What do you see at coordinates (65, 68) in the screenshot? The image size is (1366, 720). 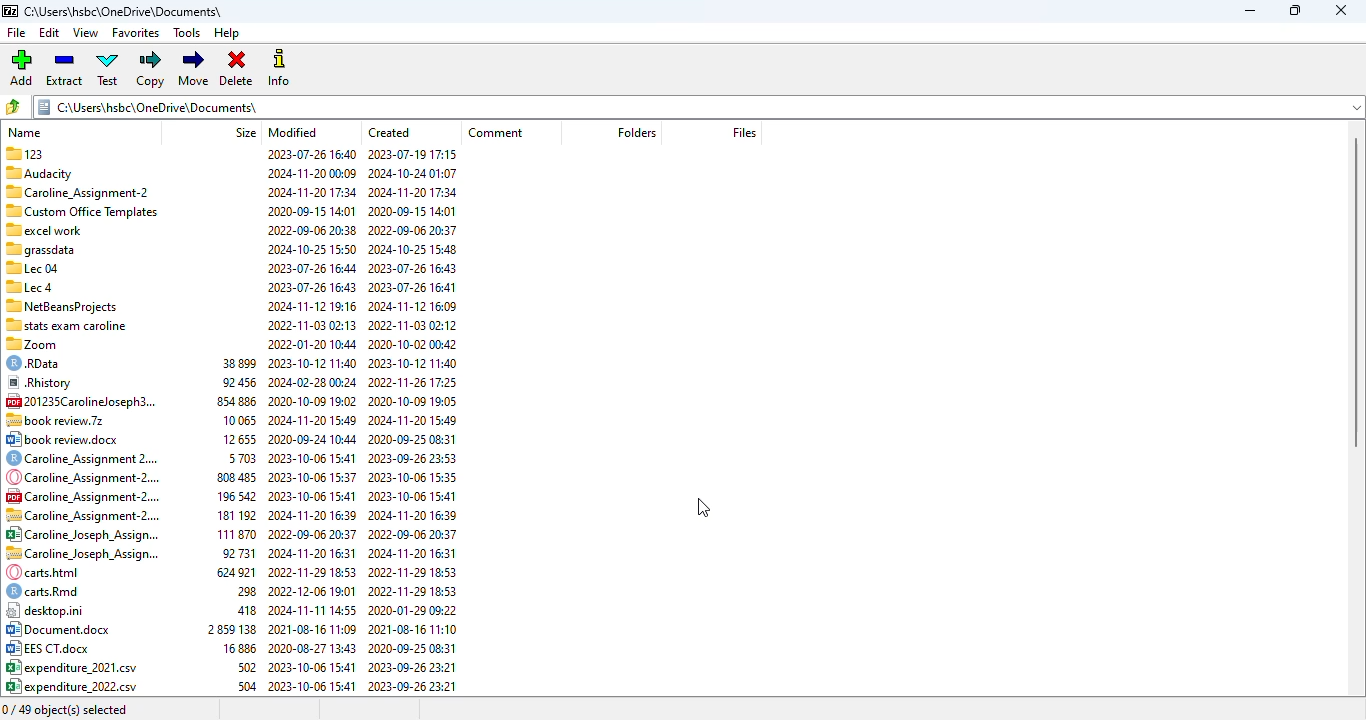 I see `extract` at bounding box center [65, 68].